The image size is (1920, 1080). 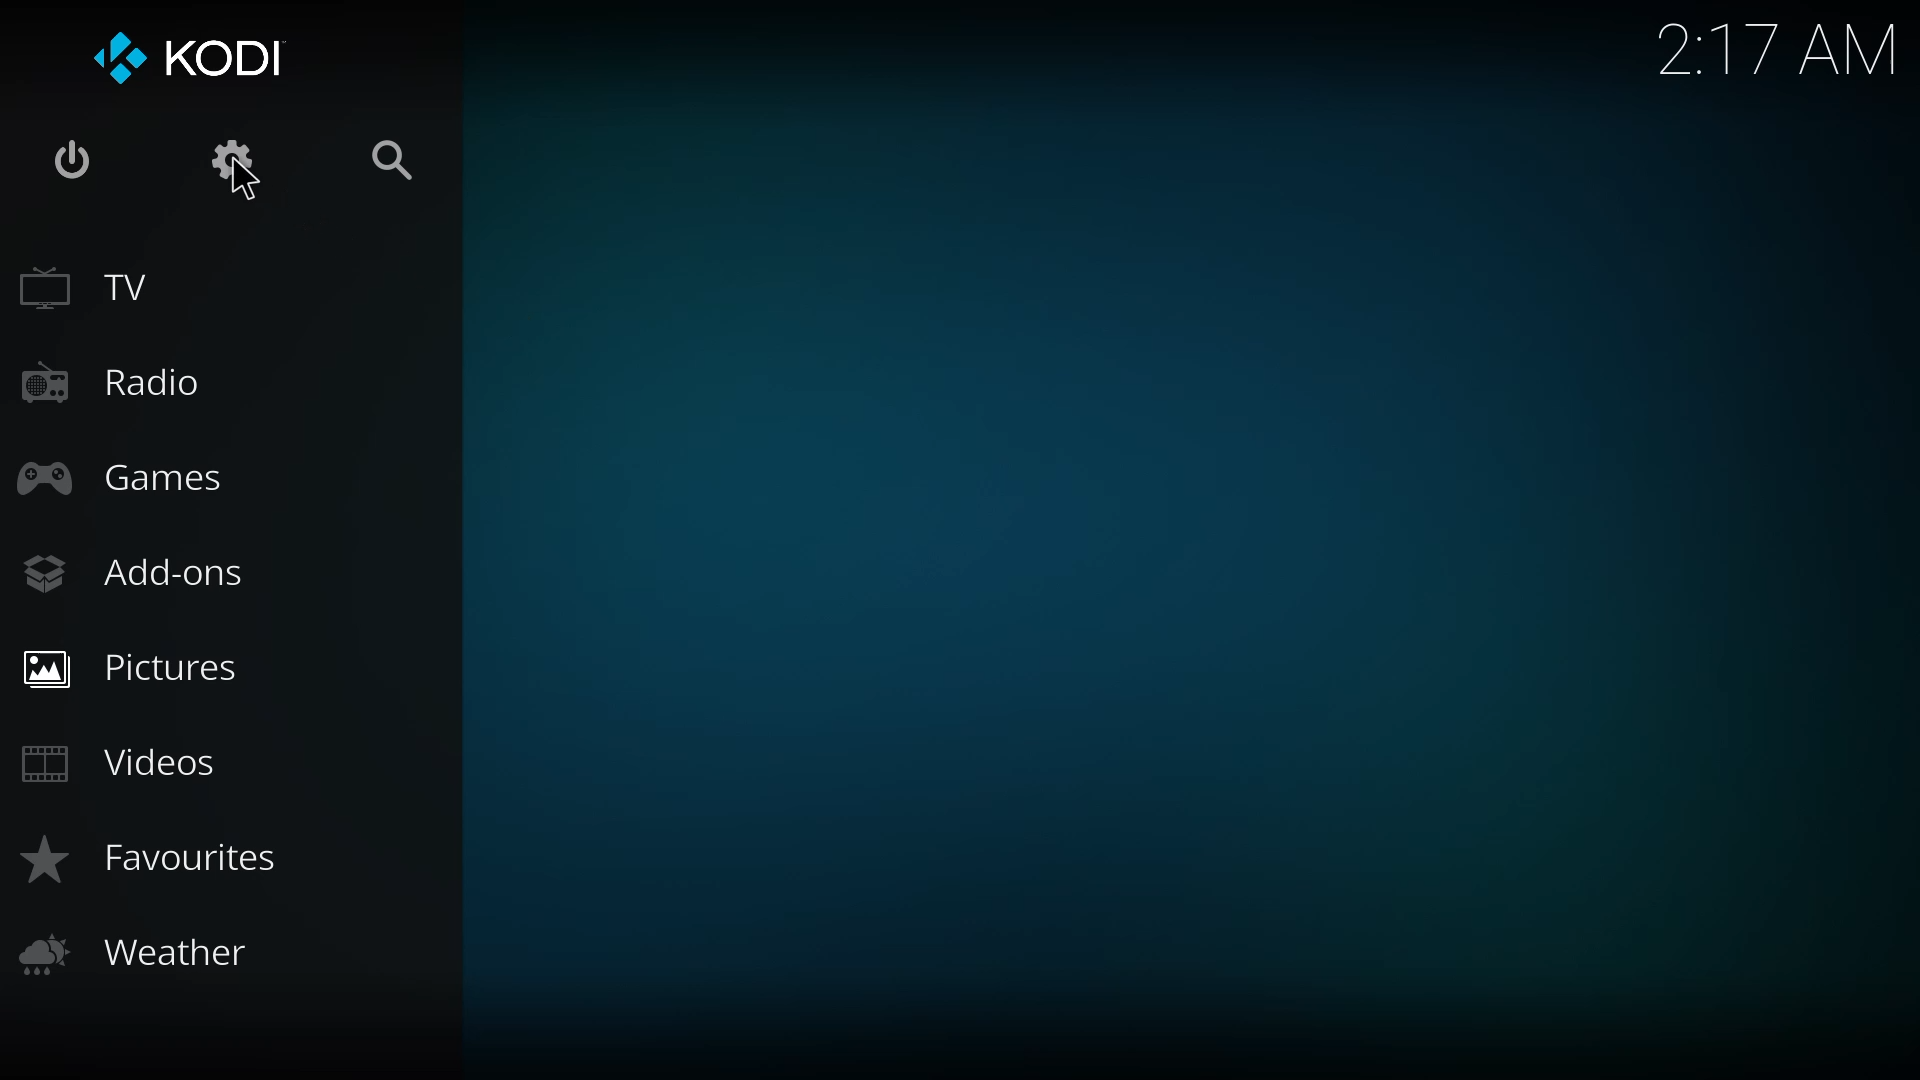 What do you see at coordinates (126, 474) in the screenshot?
I see `games` at bounding box center [126, 474].